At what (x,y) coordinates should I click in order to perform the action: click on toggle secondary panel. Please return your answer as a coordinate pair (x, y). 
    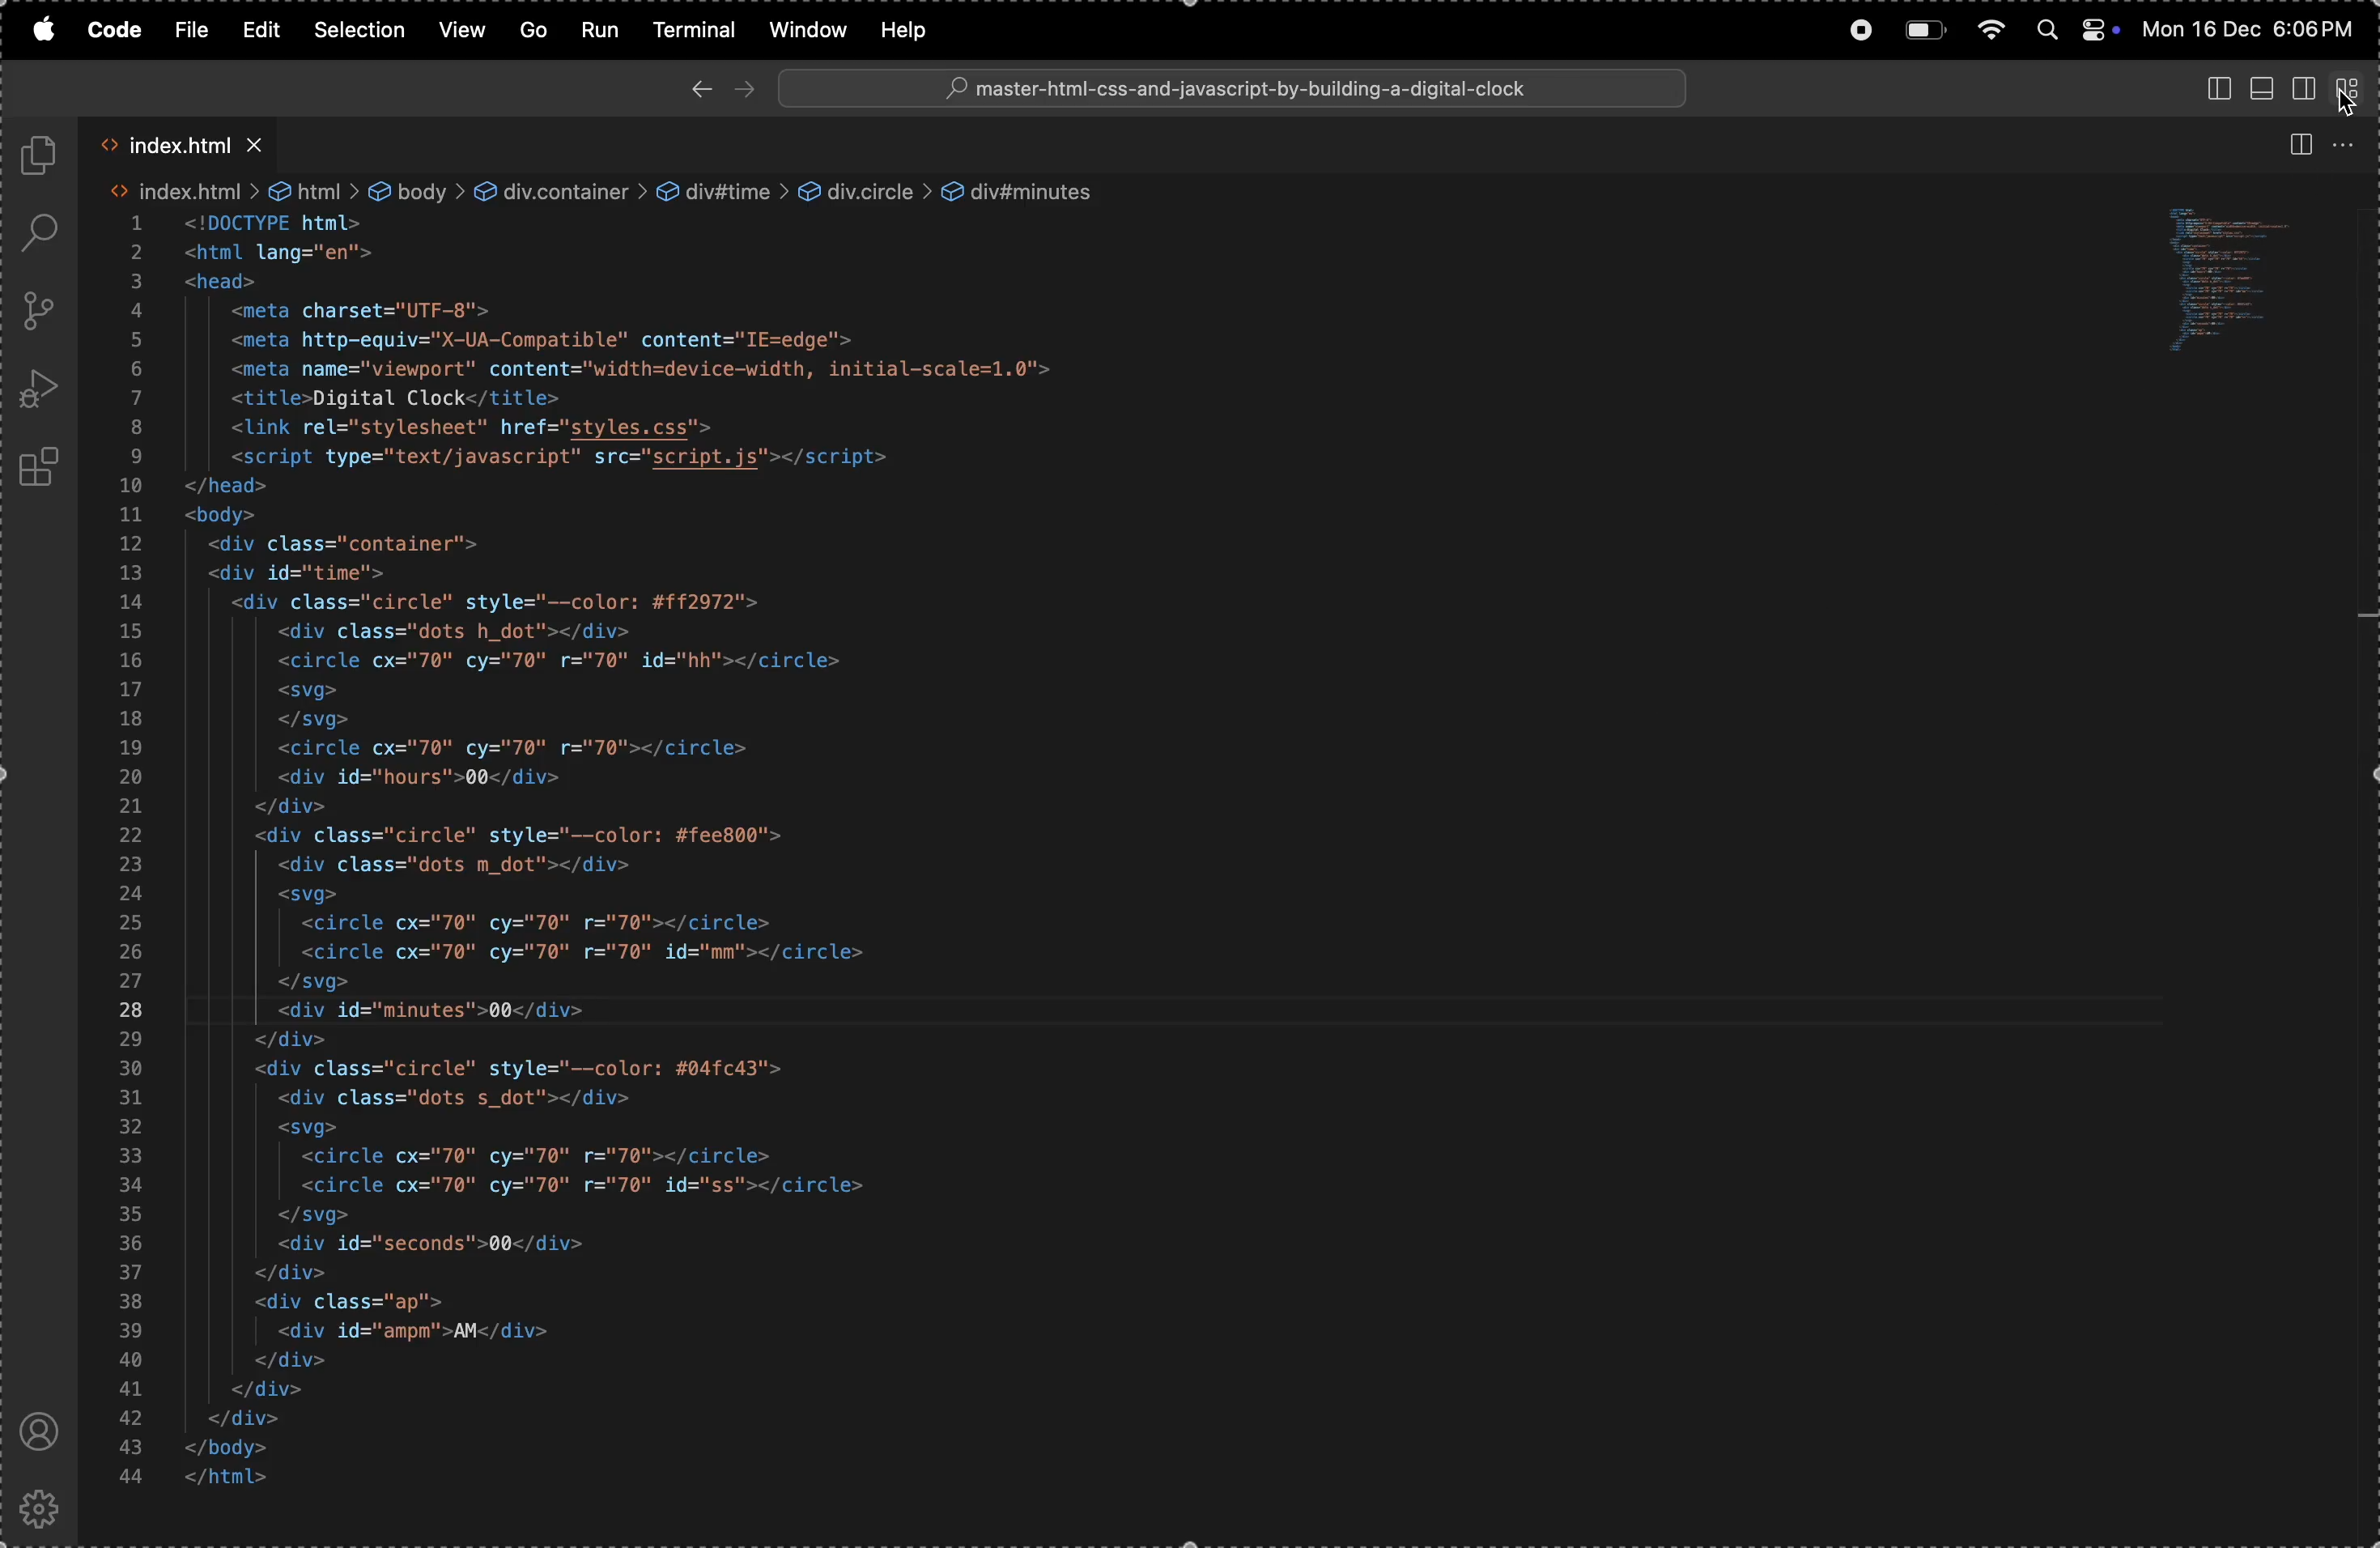
    Looking at the image, I should click on (2305, 88).